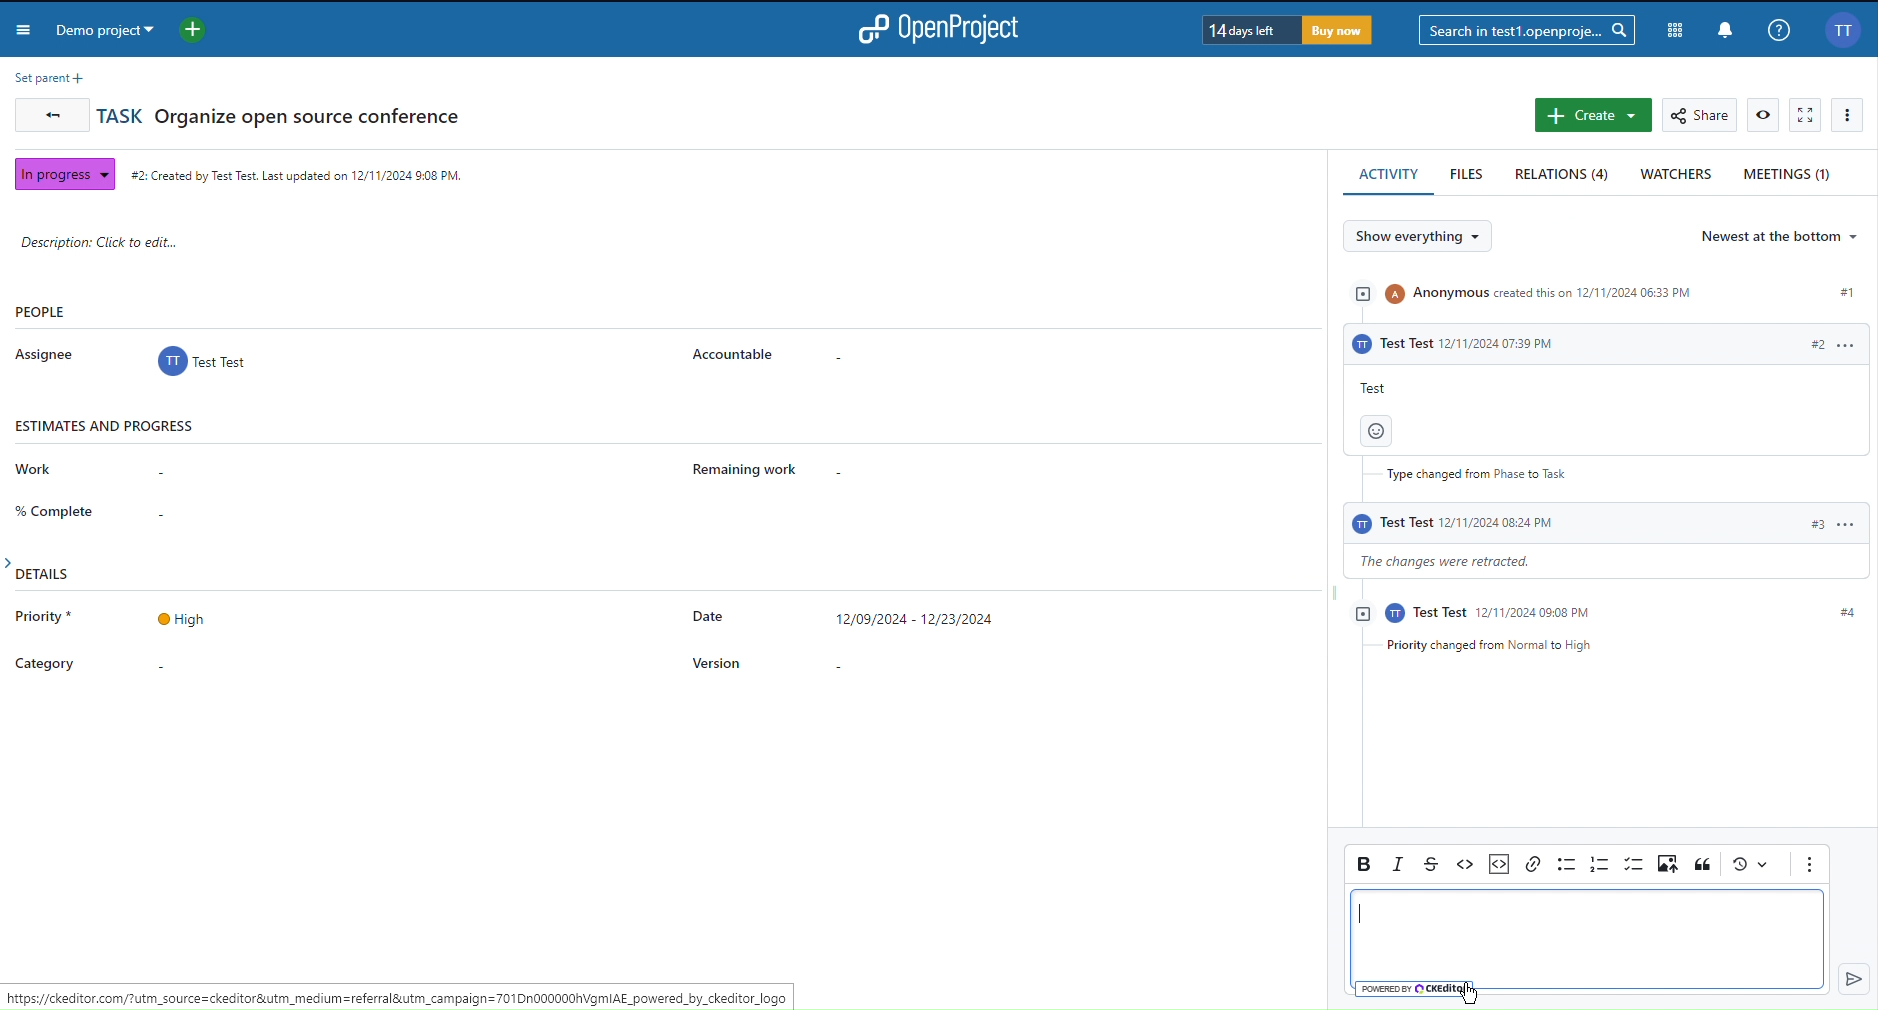 This screenshot has height=1010, width=1878. I want to click on Number List, so click(1599, 864).